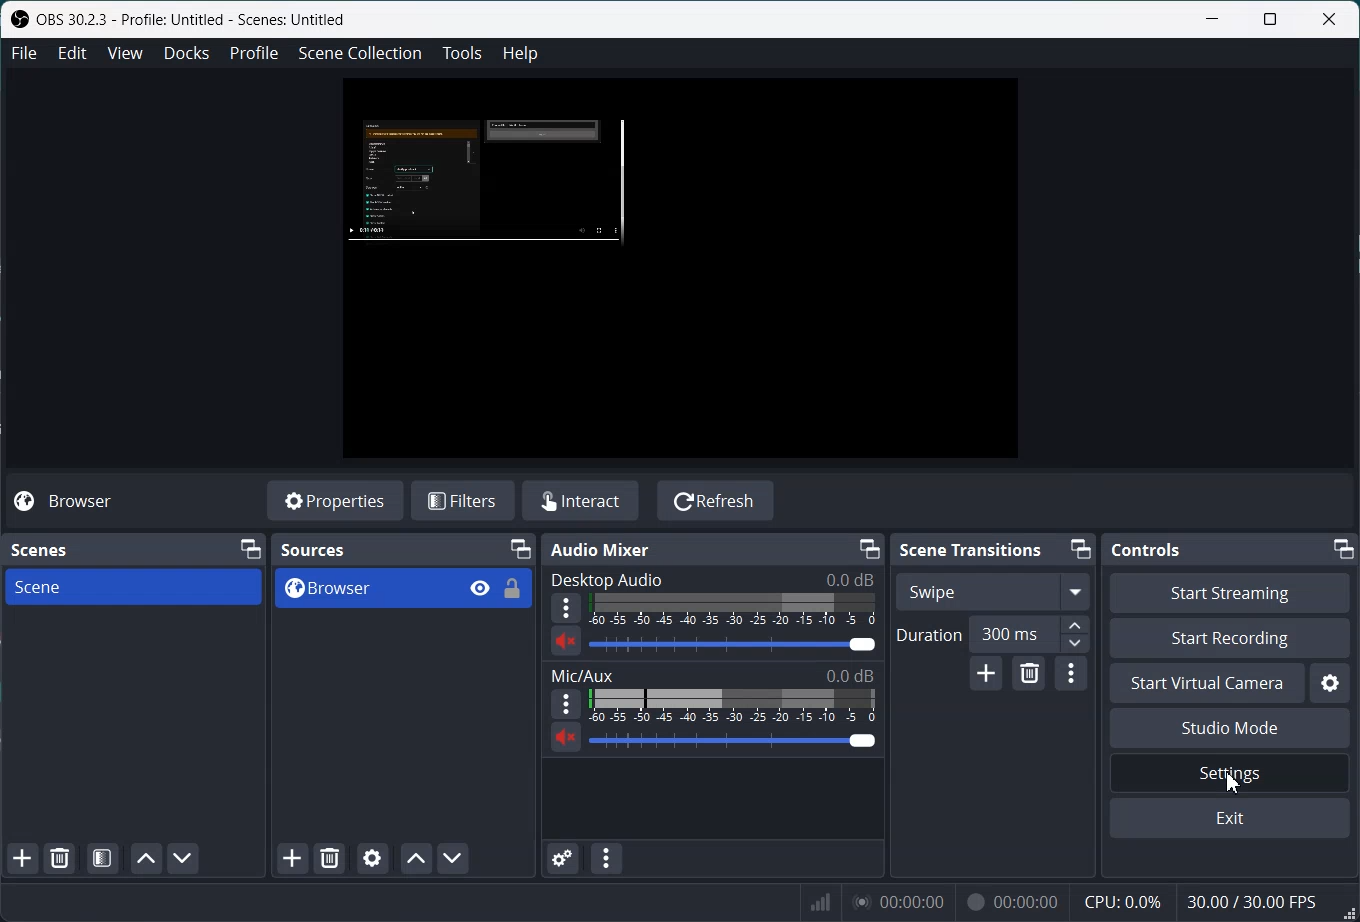 Image resolution: width=1360 pixels, height=922 pixels. I want to click on Interact, so click(584, 502).